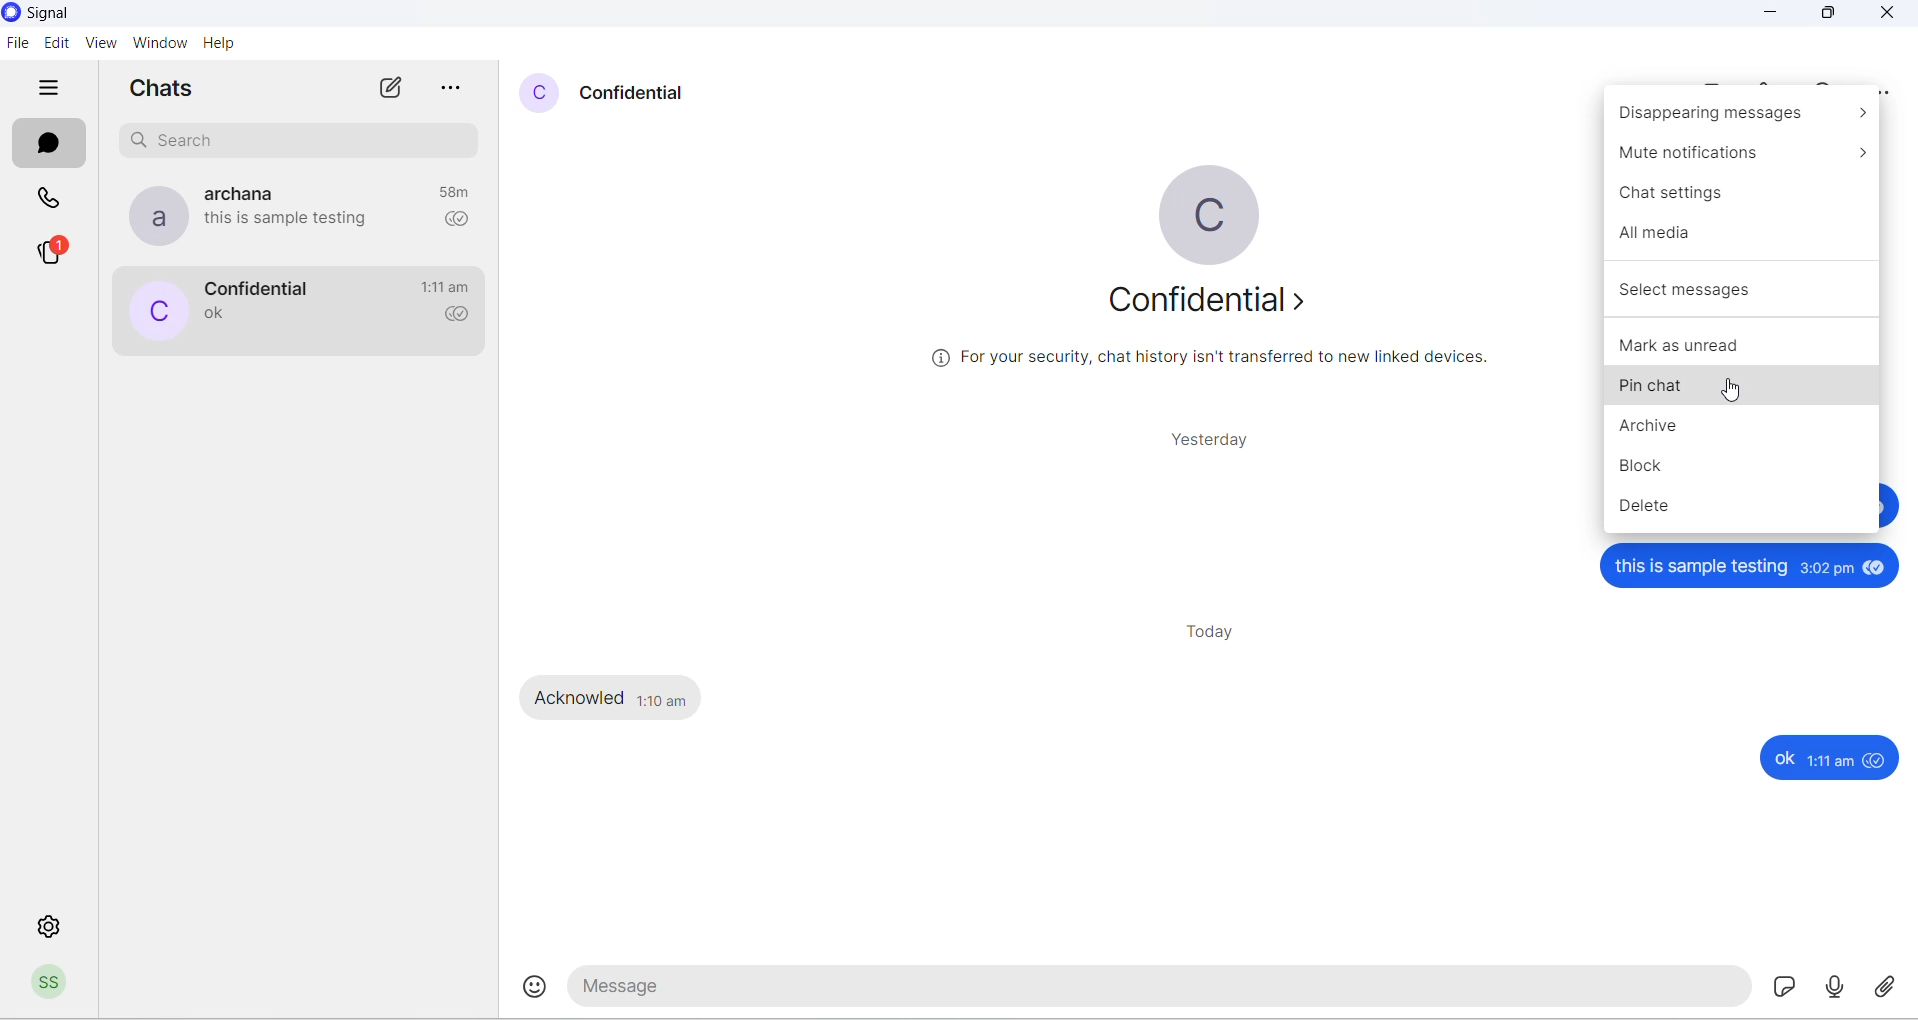 The image size is (1918, 1020). I want to click on 1:10am, so click(661, 697).